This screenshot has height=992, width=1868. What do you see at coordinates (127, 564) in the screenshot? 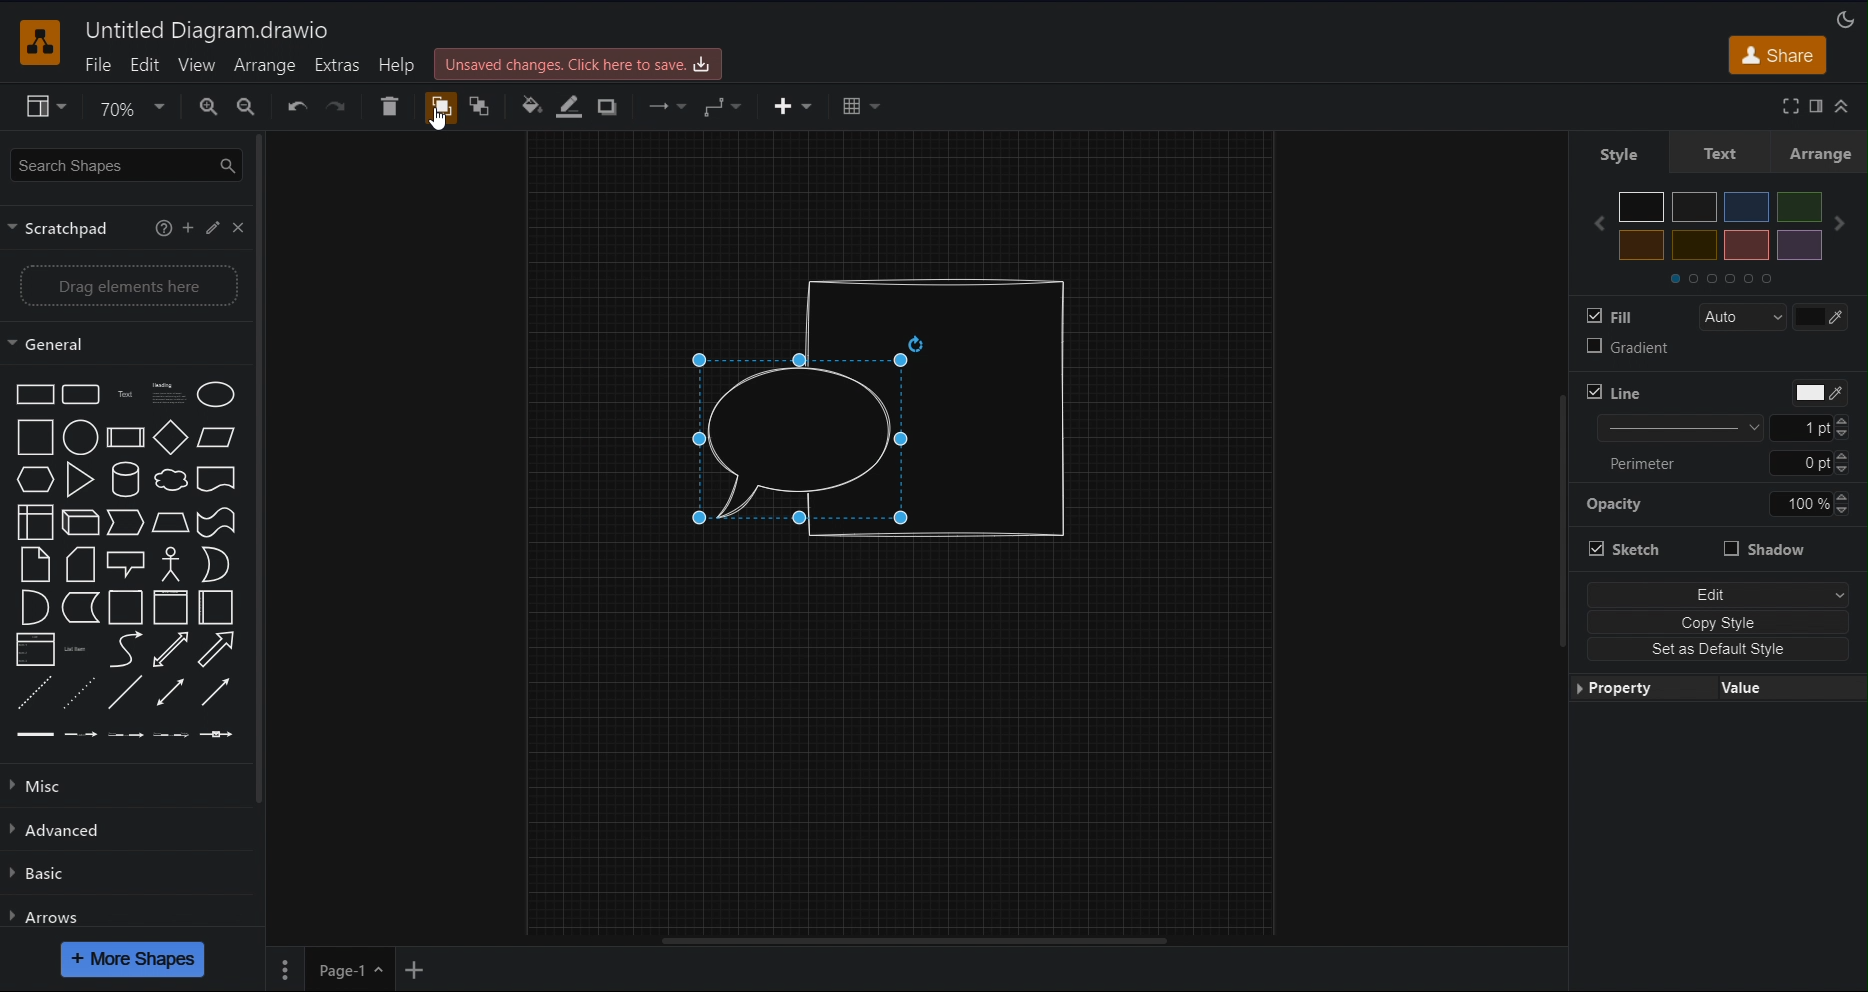
I see `Callout` at bounding box center [127, 564].